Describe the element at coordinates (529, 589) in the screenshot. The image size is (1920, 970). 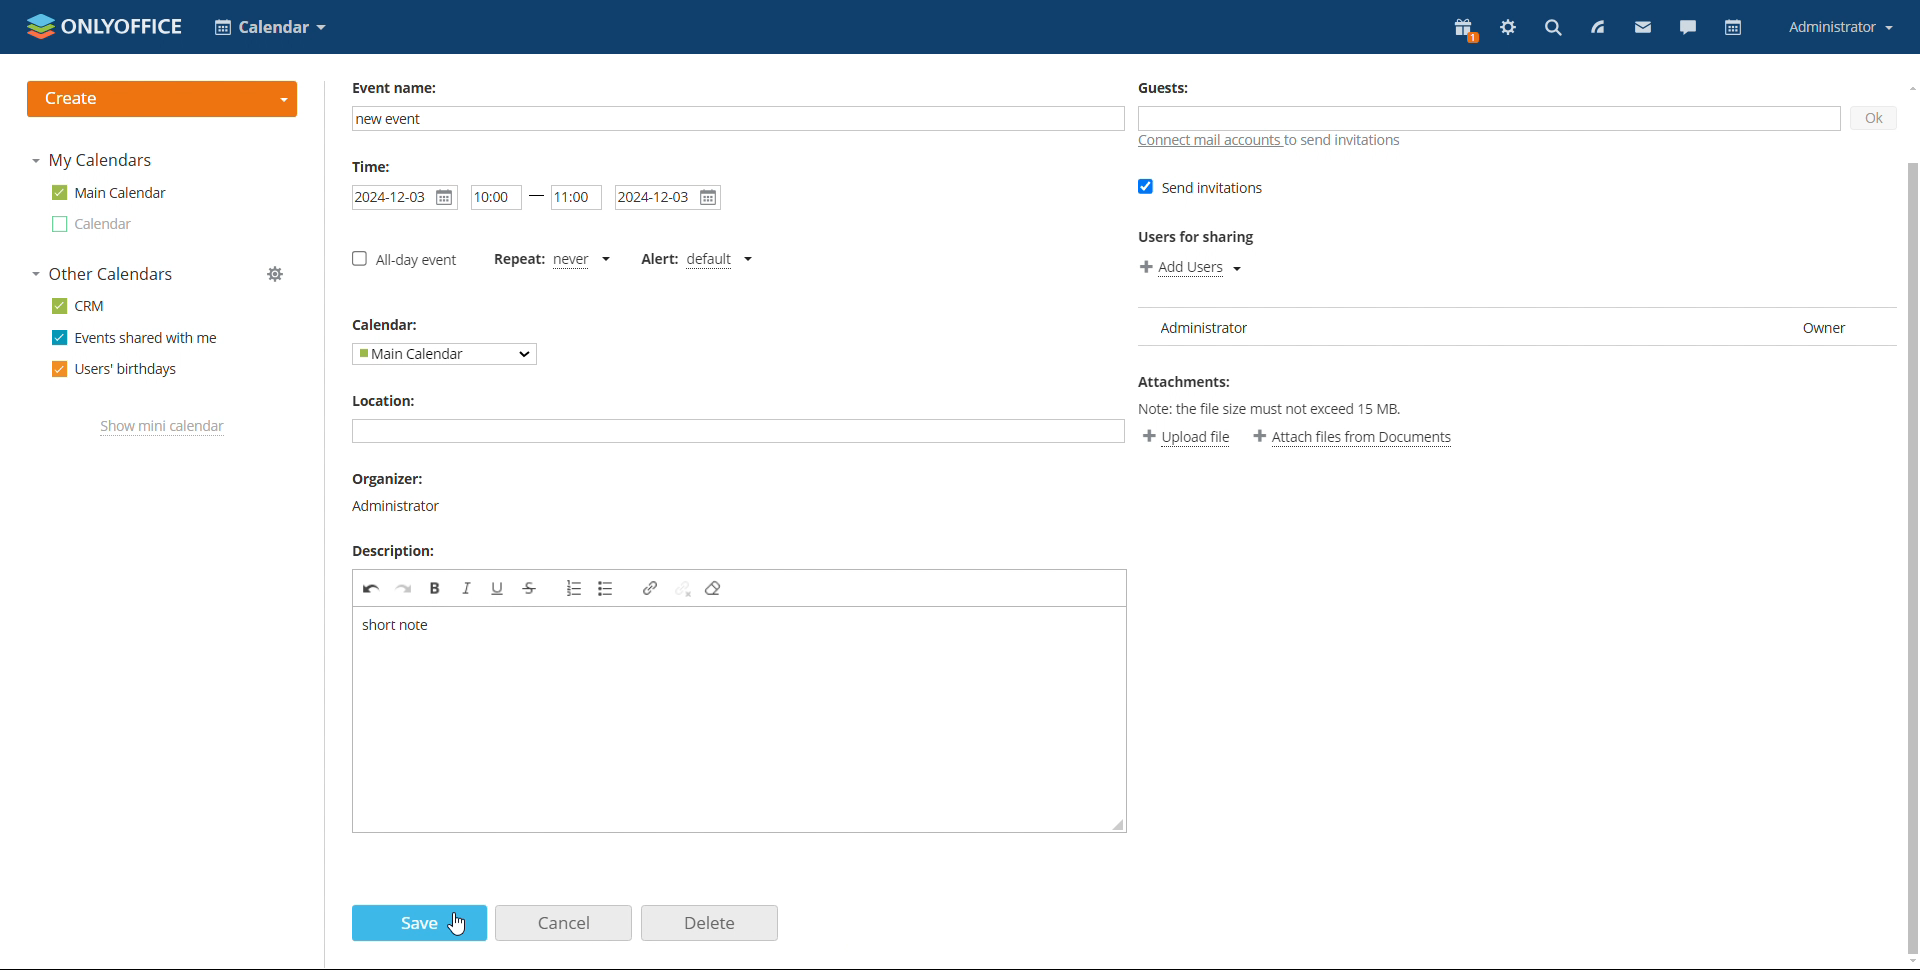
I see `strikethrough` at that location.